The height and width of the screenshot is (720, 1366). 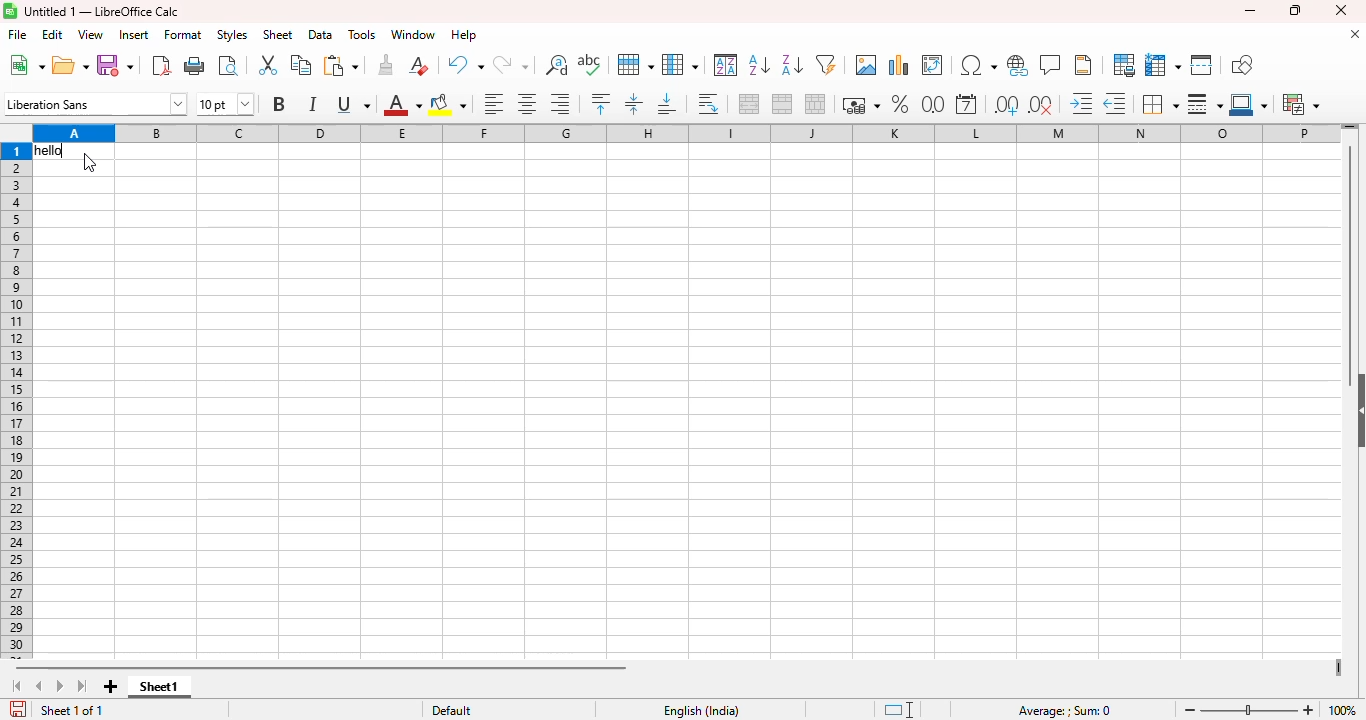 What do you see at coordinates (867, 65) in the screenshot?
I see `insert image` at bounding box center [867, 65].